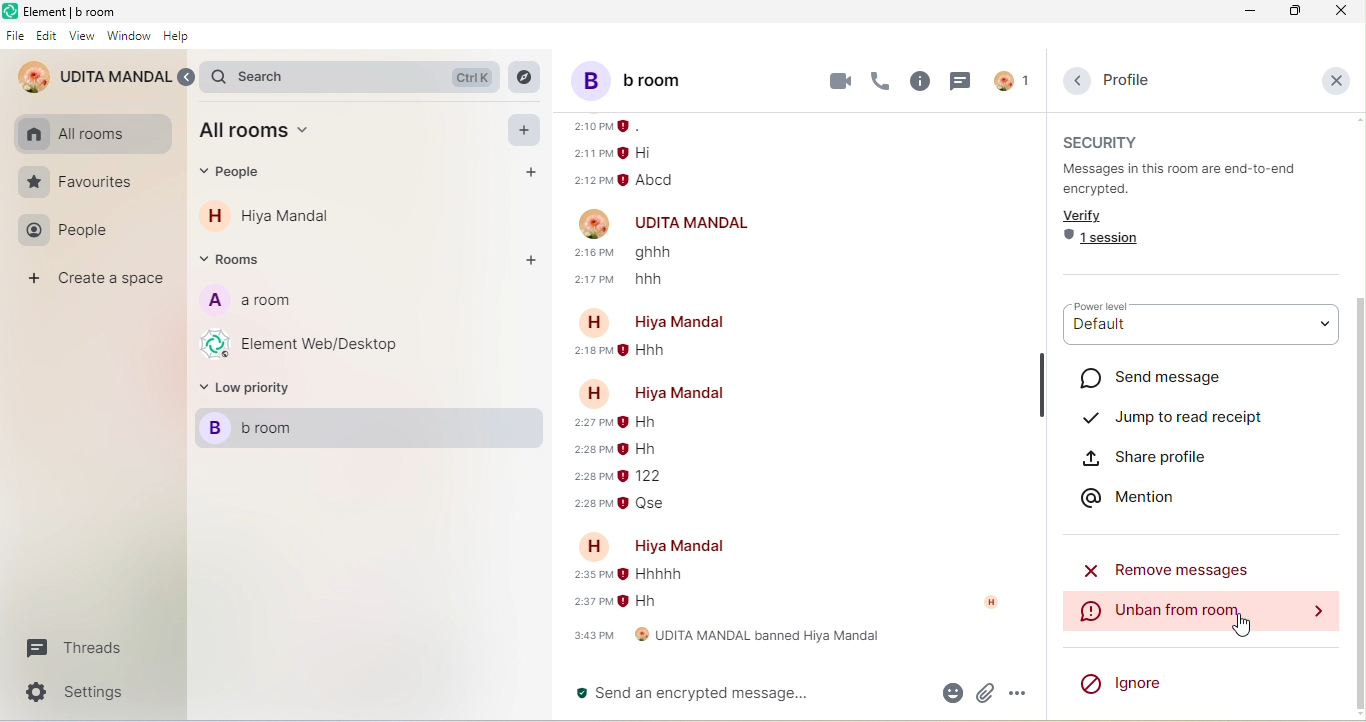  What do you see at coordinates (1357, 717) in the screenshot?
I see `scroll down` at bounding box center [1357, 717].